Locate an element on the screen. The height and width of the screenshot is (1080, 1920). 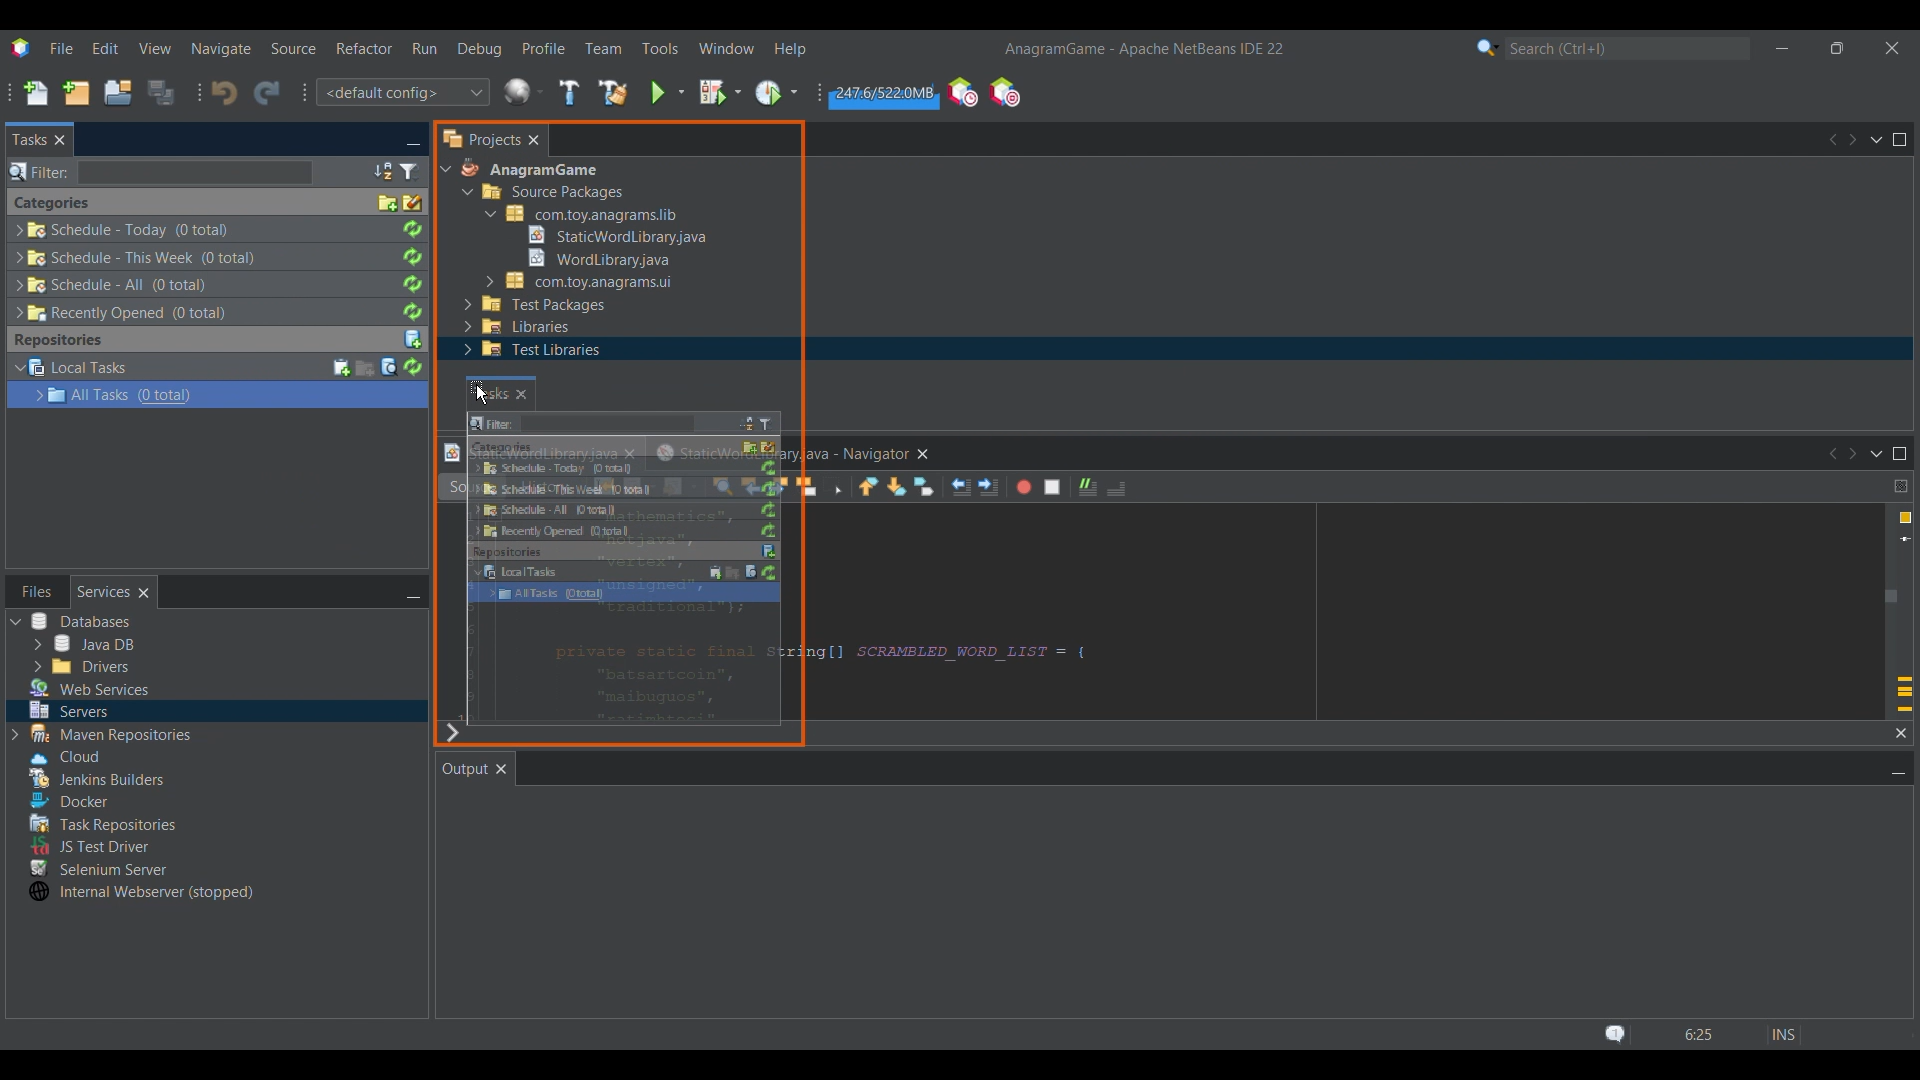
 is located at coordinates (79, 665).